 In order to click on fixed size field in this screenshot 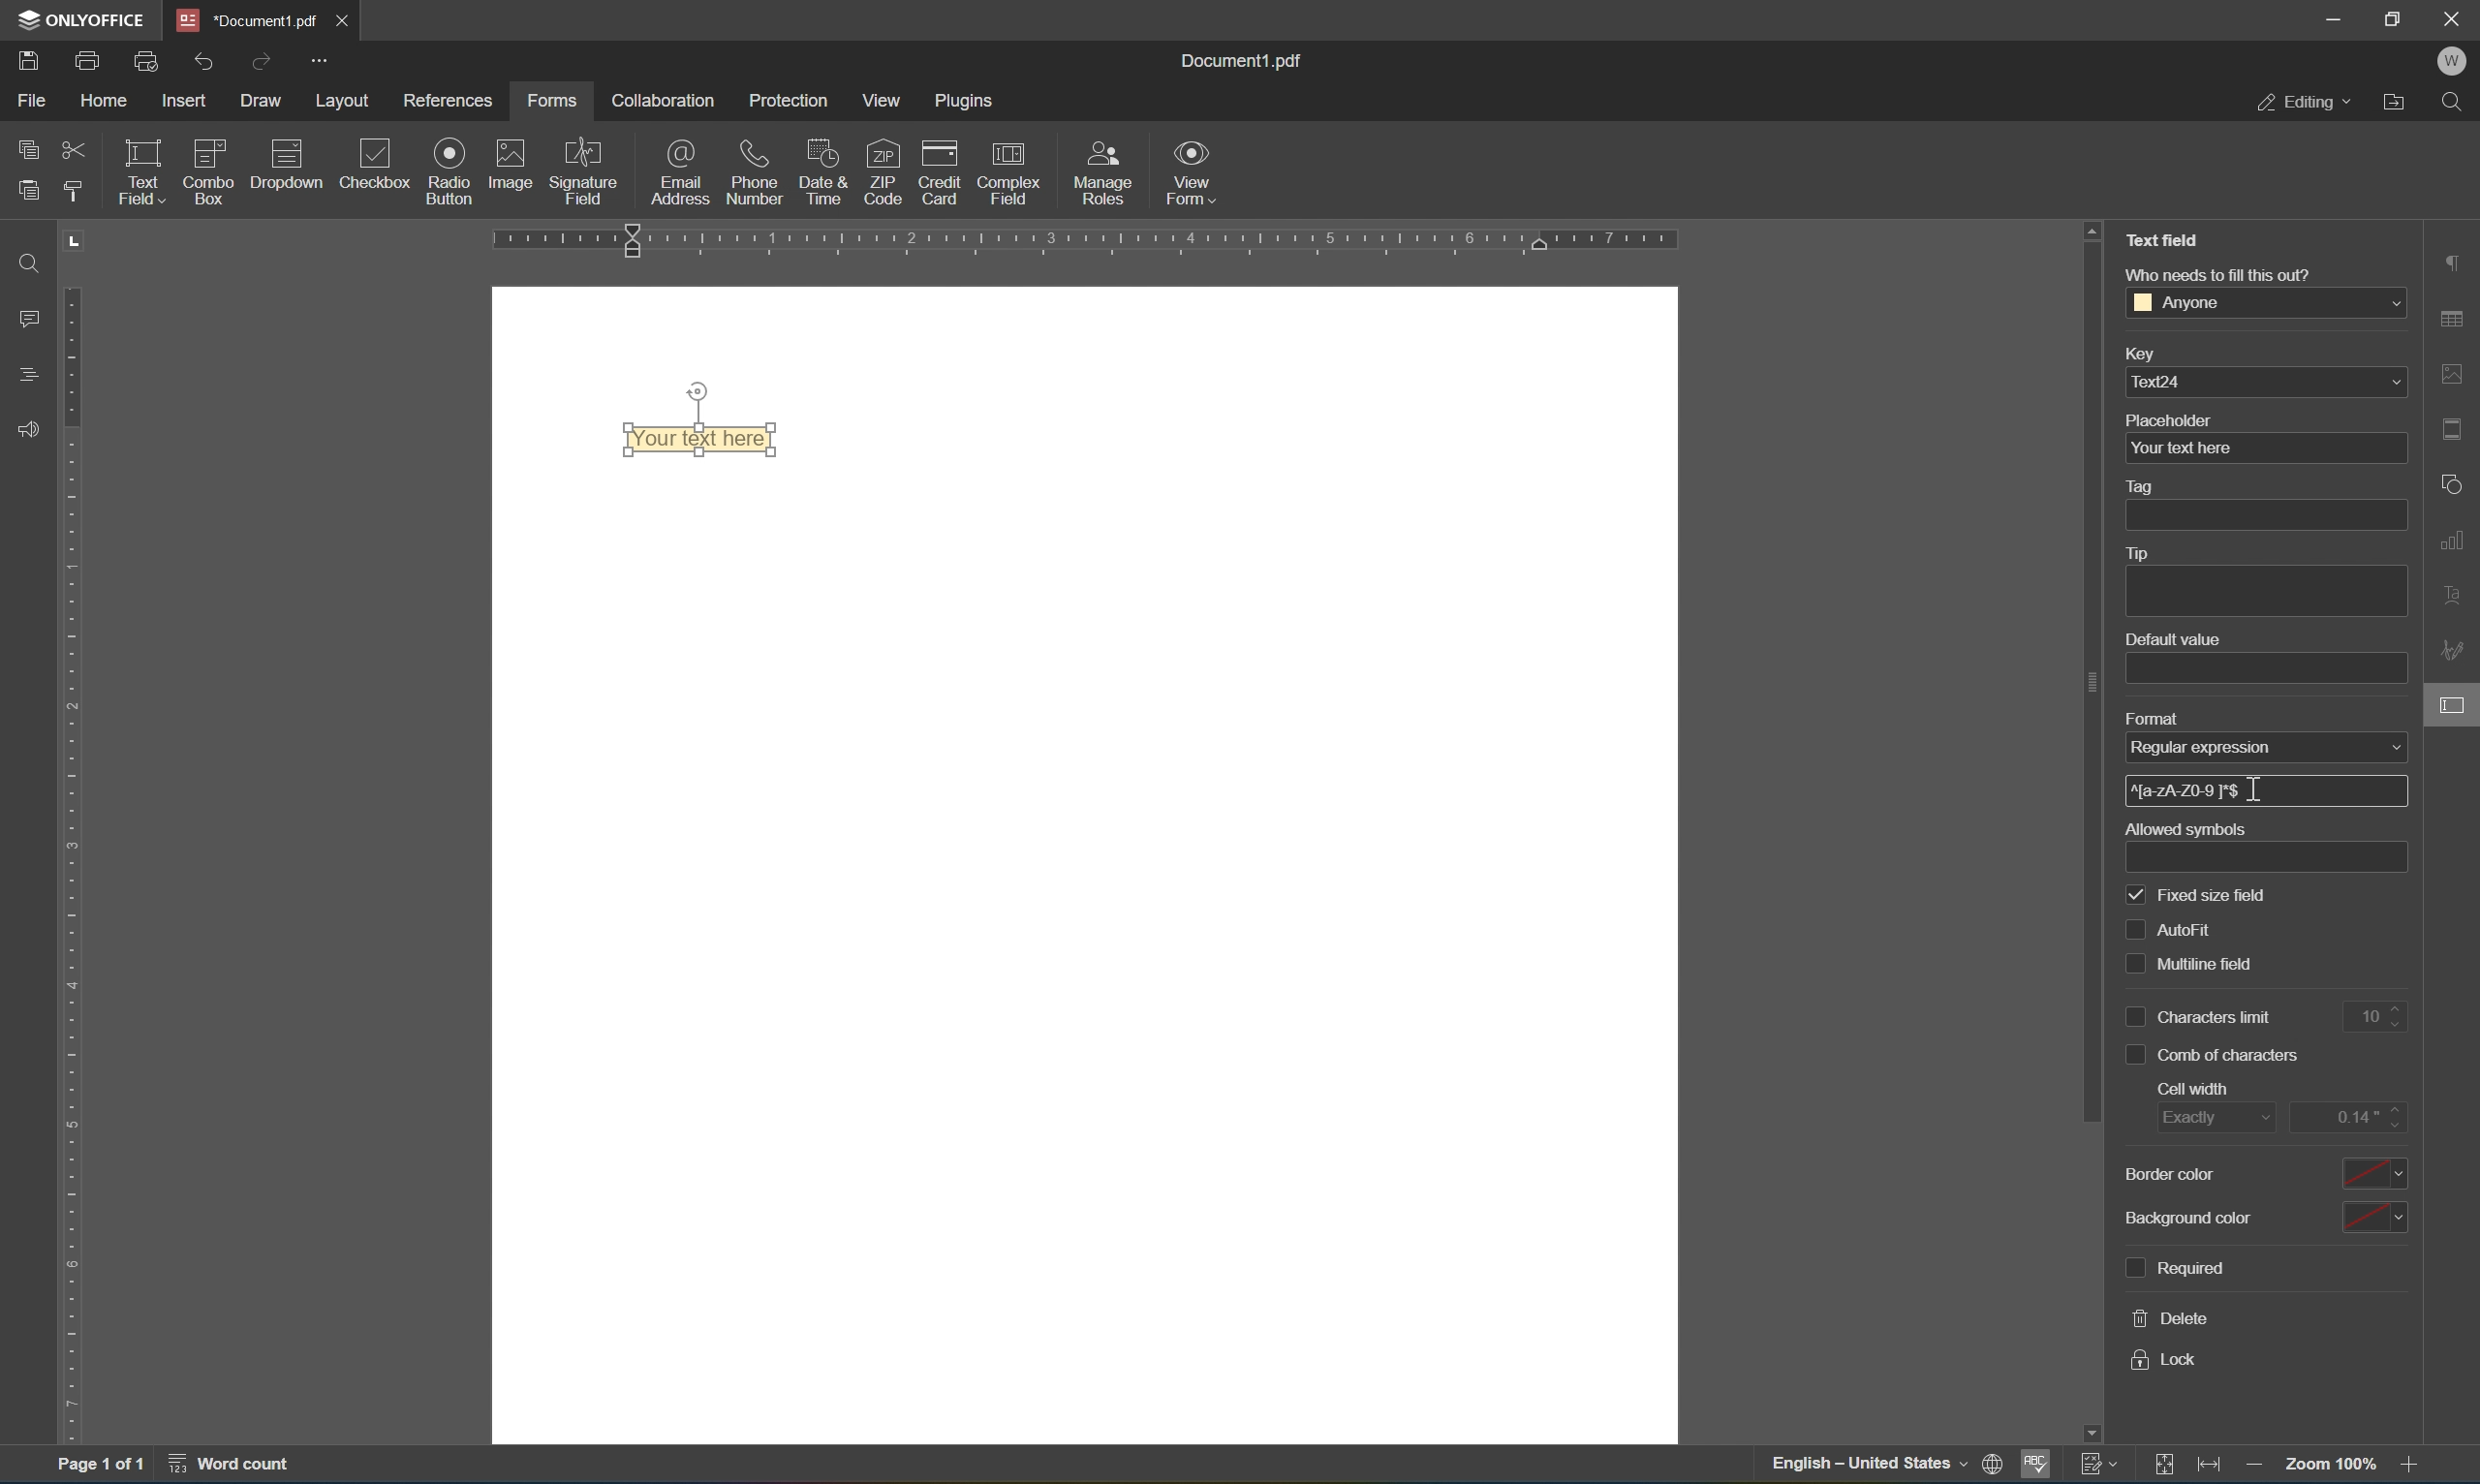, I will do `click(2198, 897)`.